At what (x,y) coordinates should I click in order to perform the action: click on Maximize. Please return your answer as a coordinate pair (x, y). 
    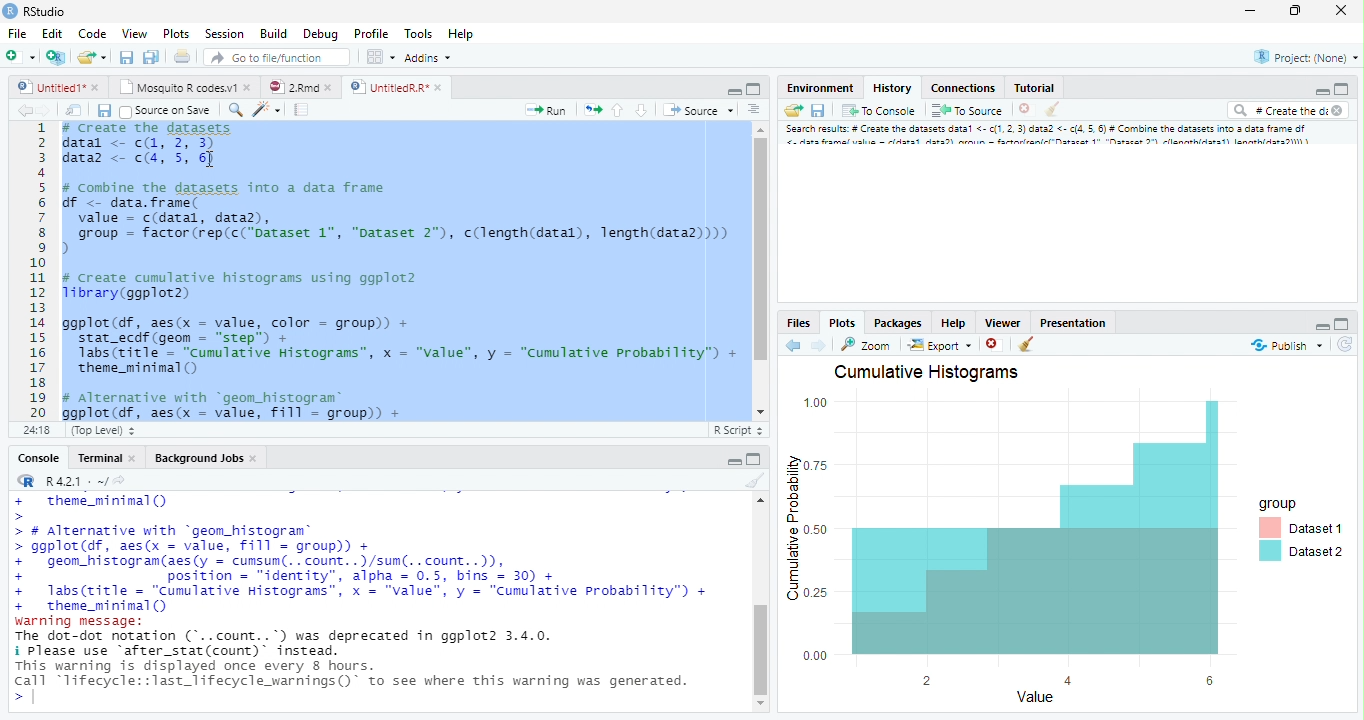
    Looking at the image, I should click on (1344, 323).